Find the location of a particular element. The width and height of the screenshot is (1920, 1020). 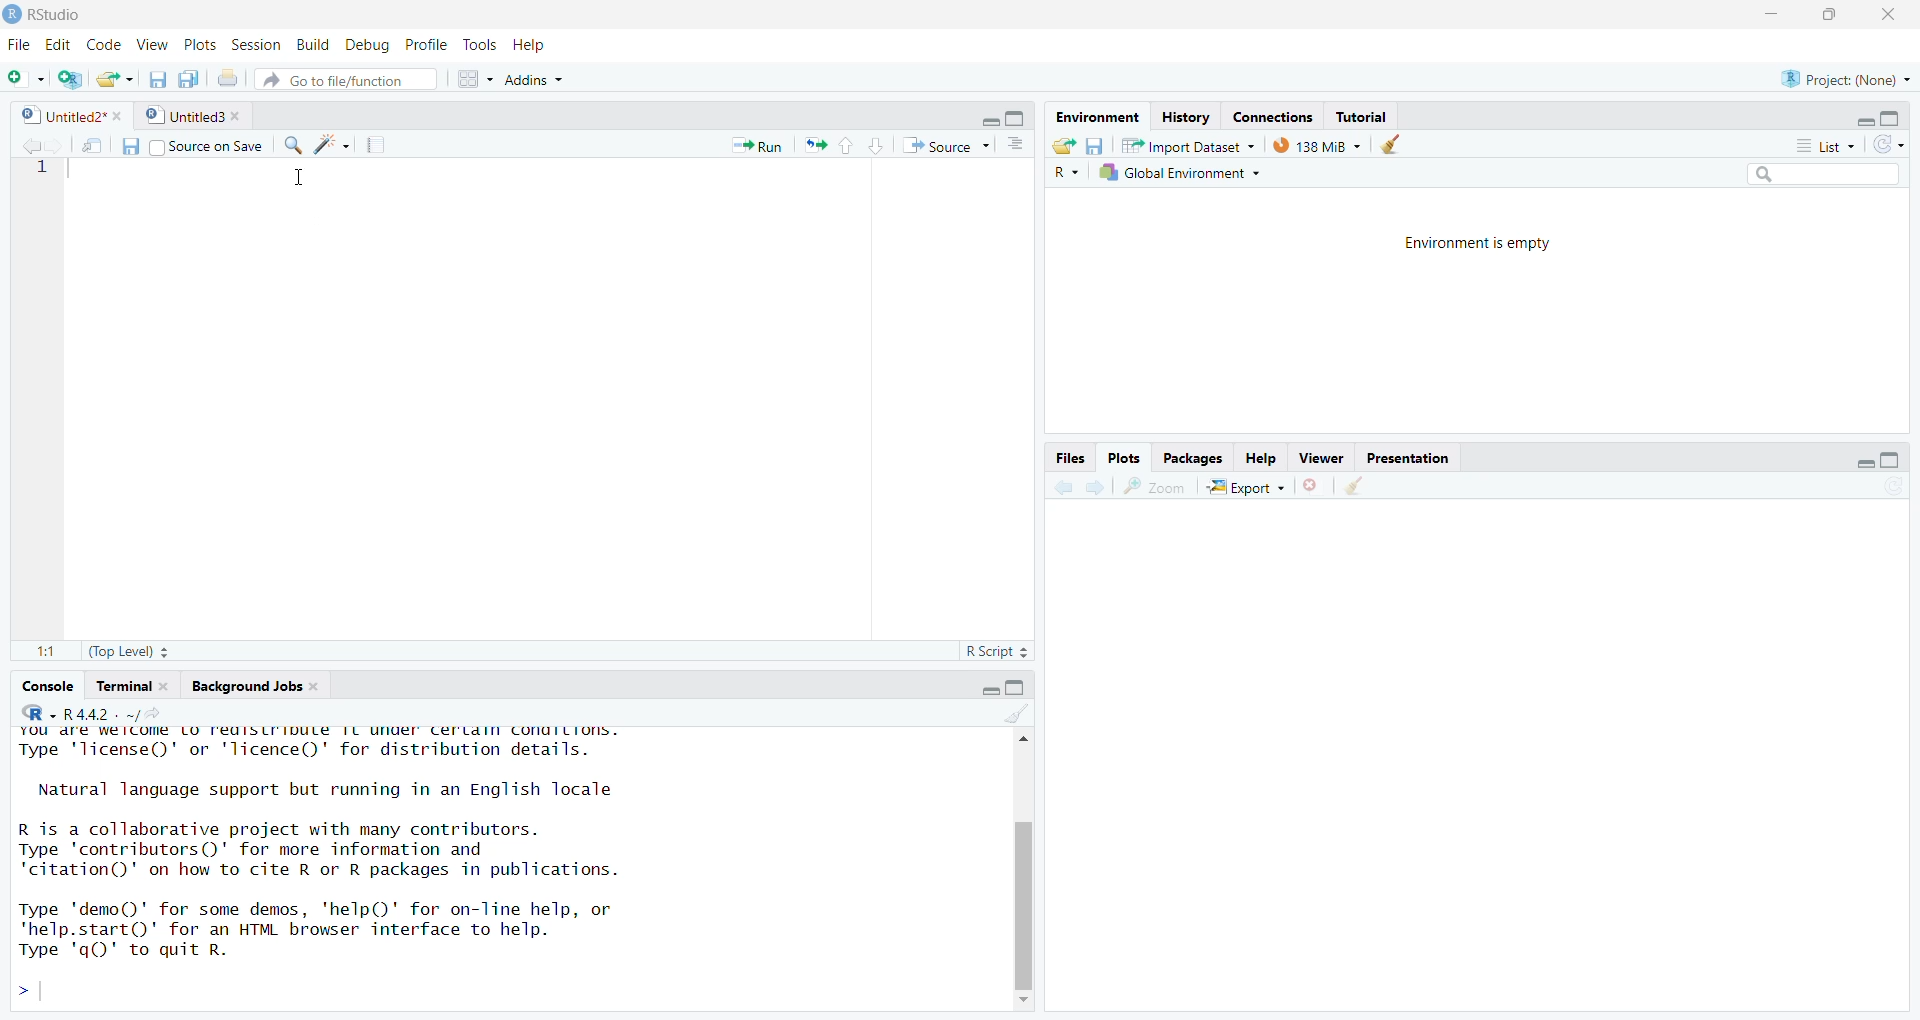

Profile is located at coordinates (427, 41).